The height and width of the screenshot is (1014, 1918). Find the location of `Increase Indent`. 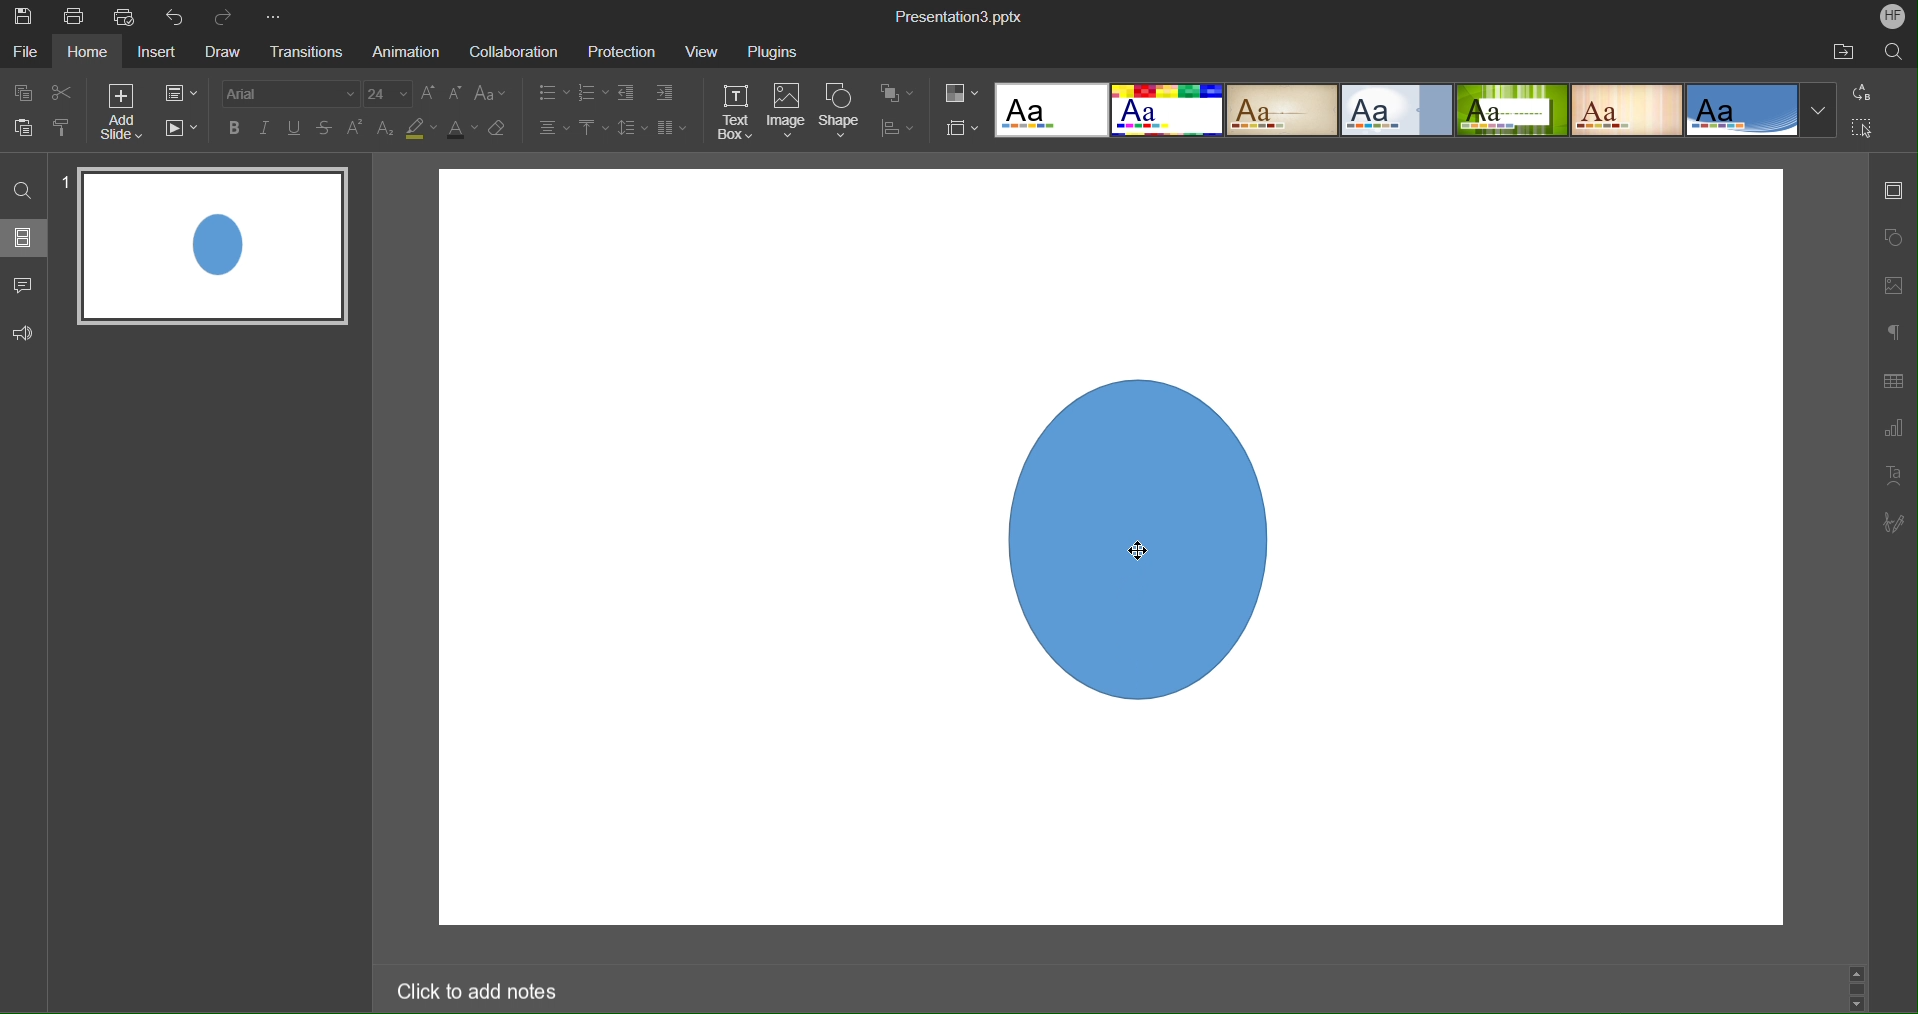

Increase Indent is located at coordinates (665, 93).